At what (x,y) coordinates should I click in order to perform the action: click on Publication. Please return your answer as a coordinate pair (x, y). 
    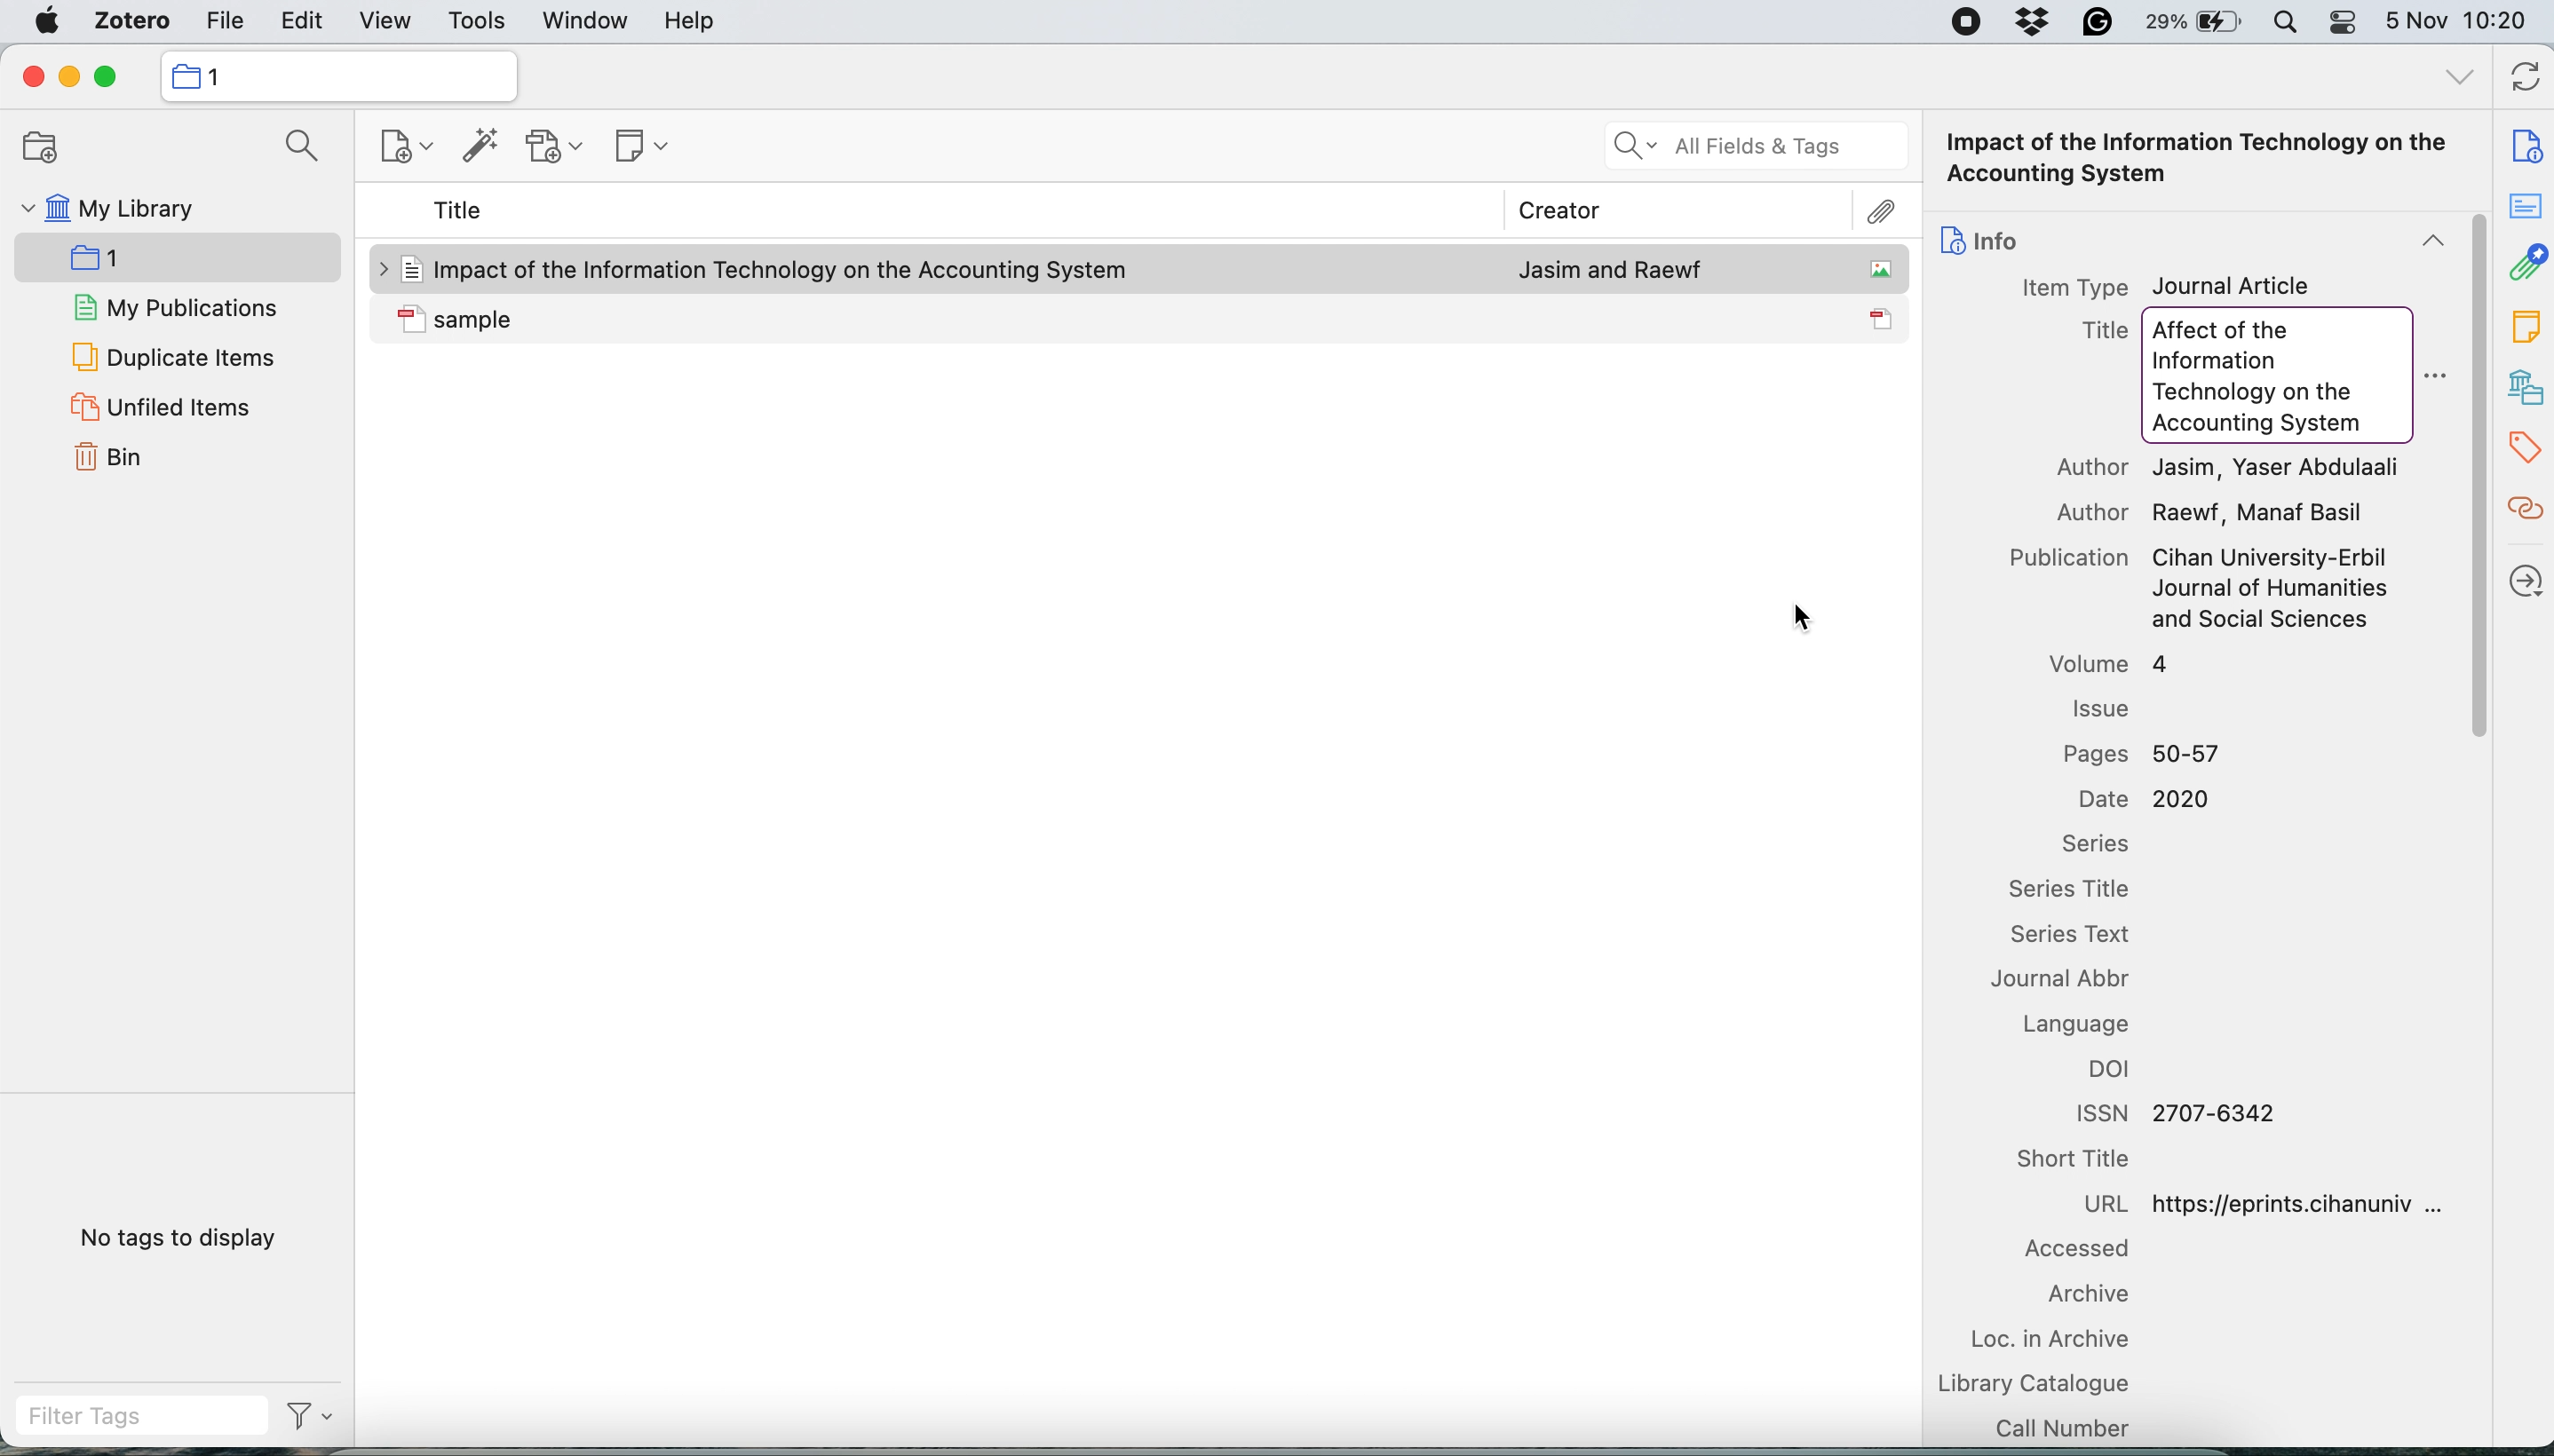
    Looking at the image, I should click on (2072, 557).